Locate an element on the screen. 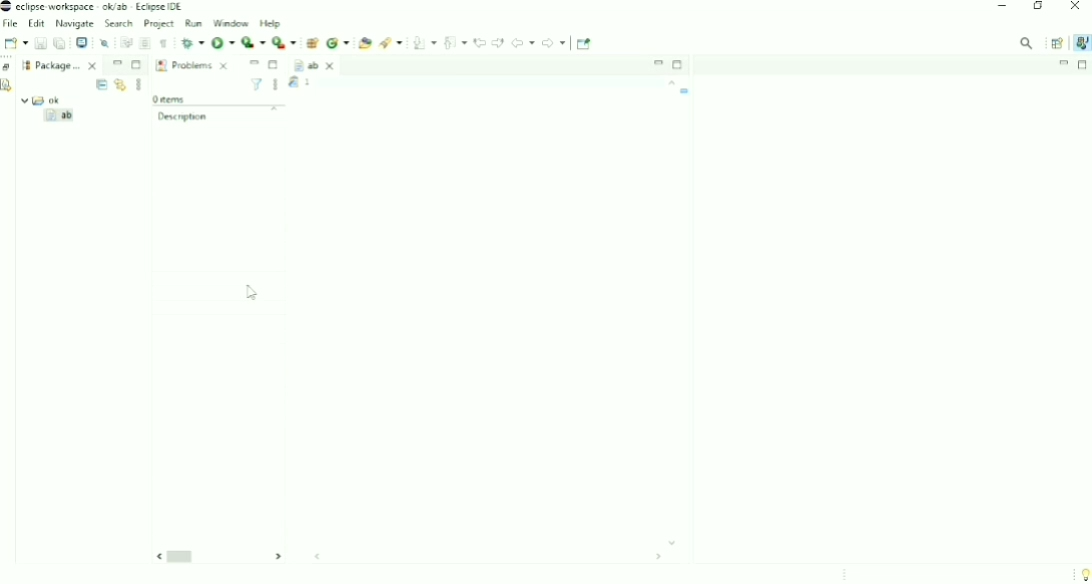 Image resolution: width=1092 pixels, height=584 pixels. Access commands and other items is located at coordinates (1027, 43).